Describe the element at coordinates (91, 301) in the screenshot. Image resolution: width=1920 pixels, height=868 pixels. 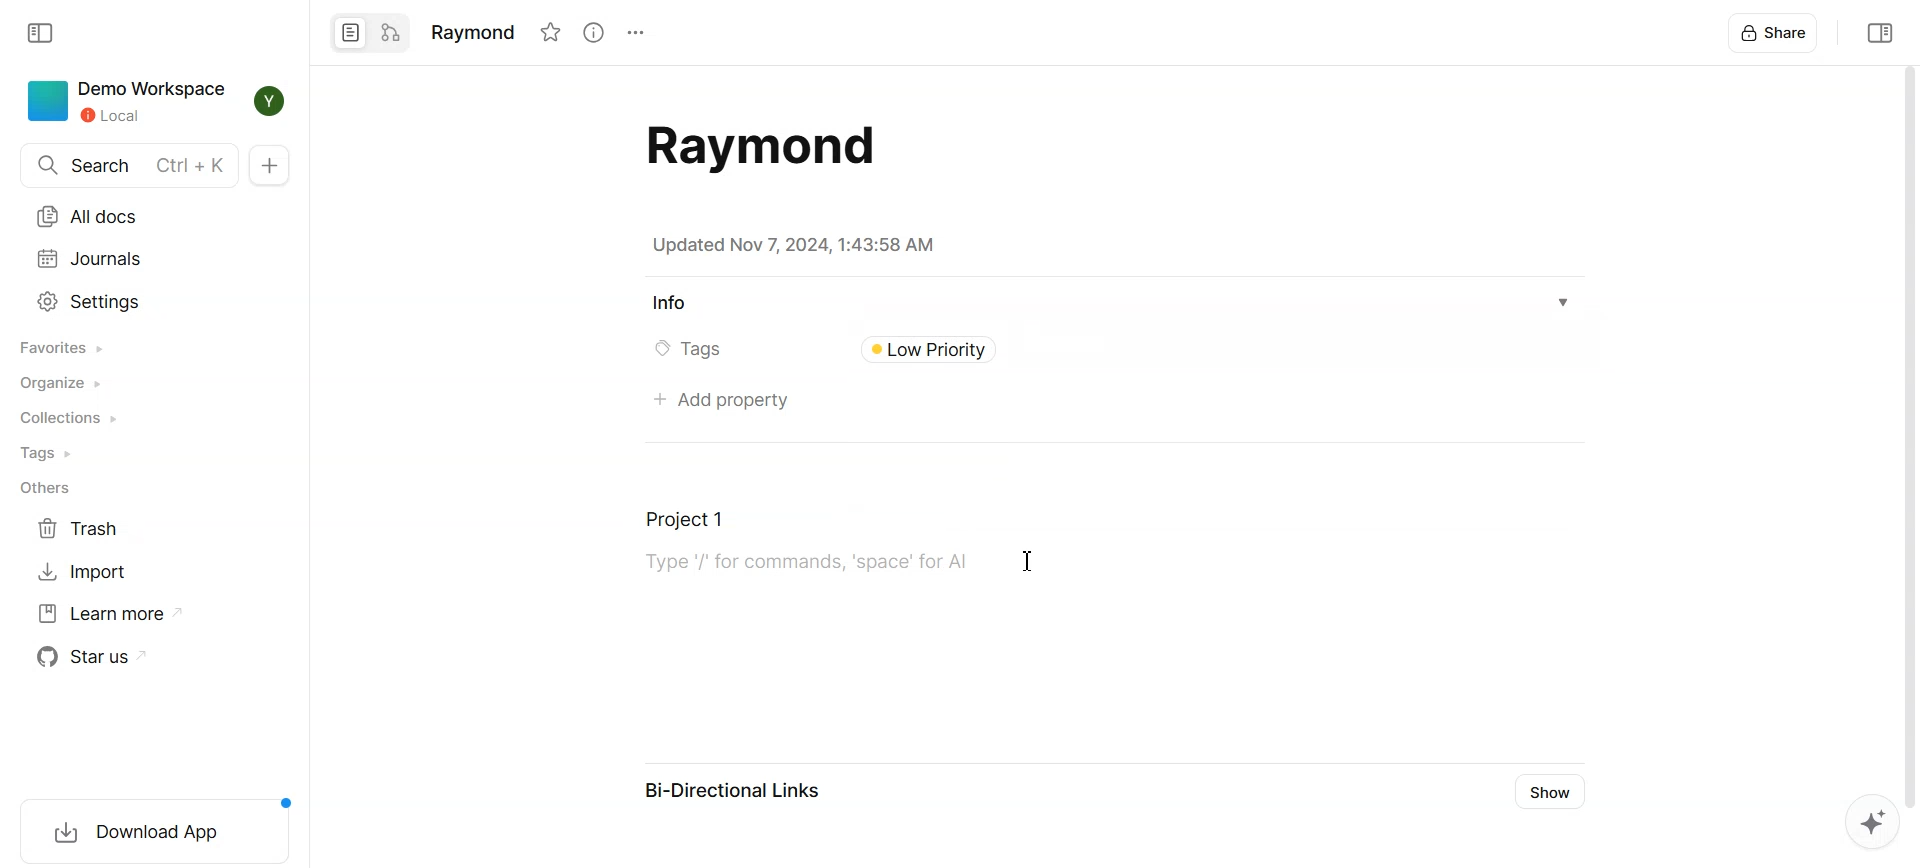
I see `Settings` at that location.